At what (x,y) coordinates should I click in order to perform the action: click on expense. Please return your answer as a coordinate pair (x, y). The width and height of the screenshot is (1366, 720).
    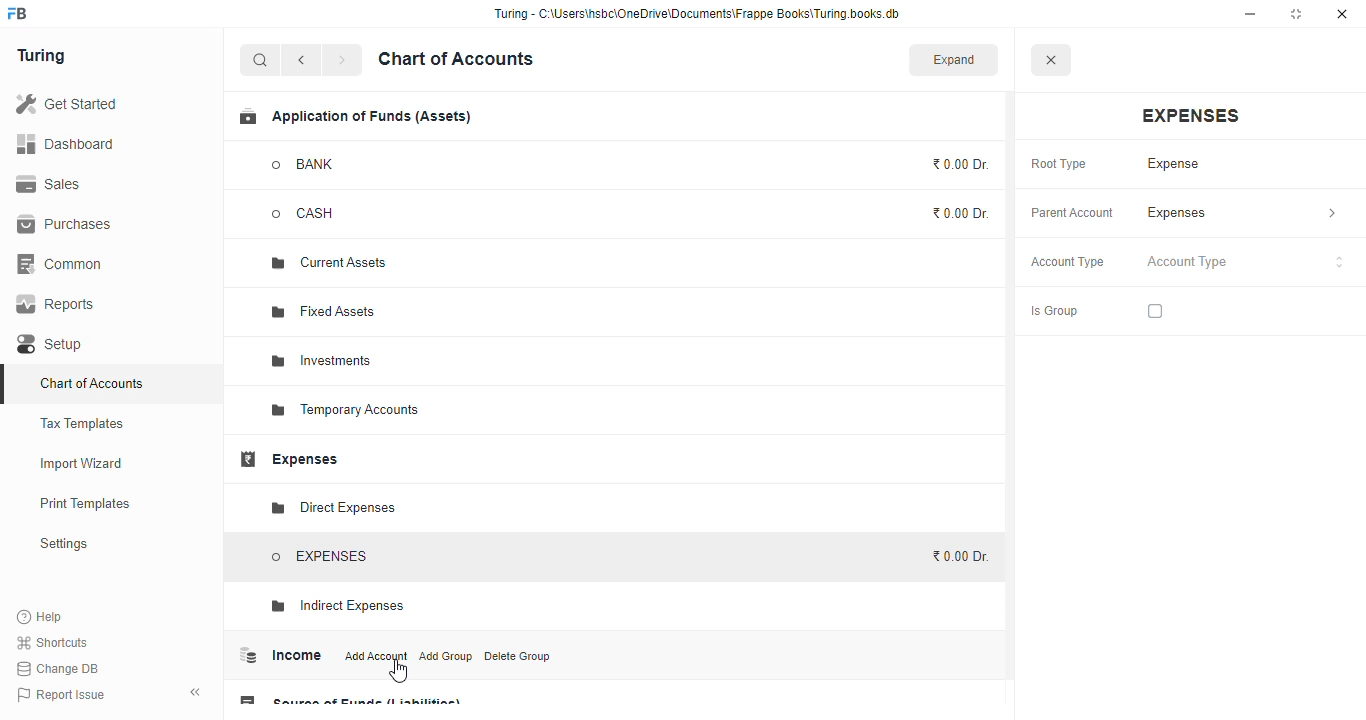
    Looking at the image, I should click on (1174, 164).